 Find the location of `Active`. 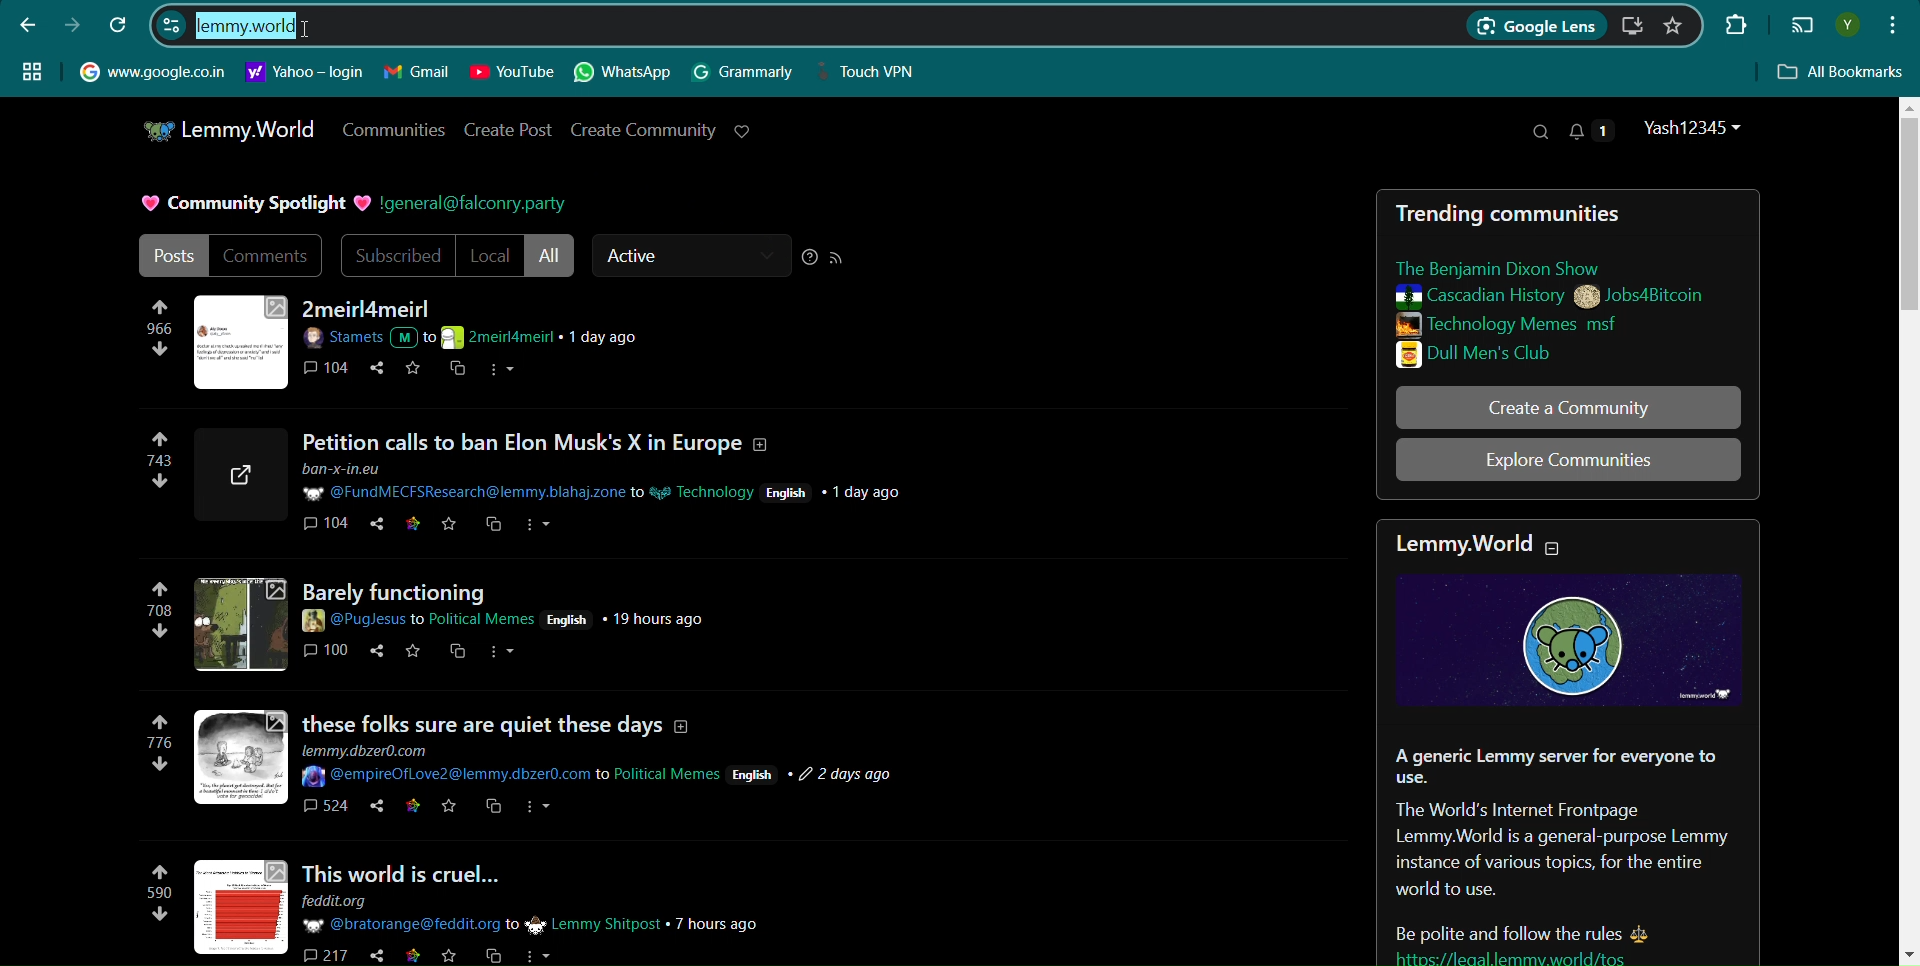

Active is located at coordinates (690, 256).